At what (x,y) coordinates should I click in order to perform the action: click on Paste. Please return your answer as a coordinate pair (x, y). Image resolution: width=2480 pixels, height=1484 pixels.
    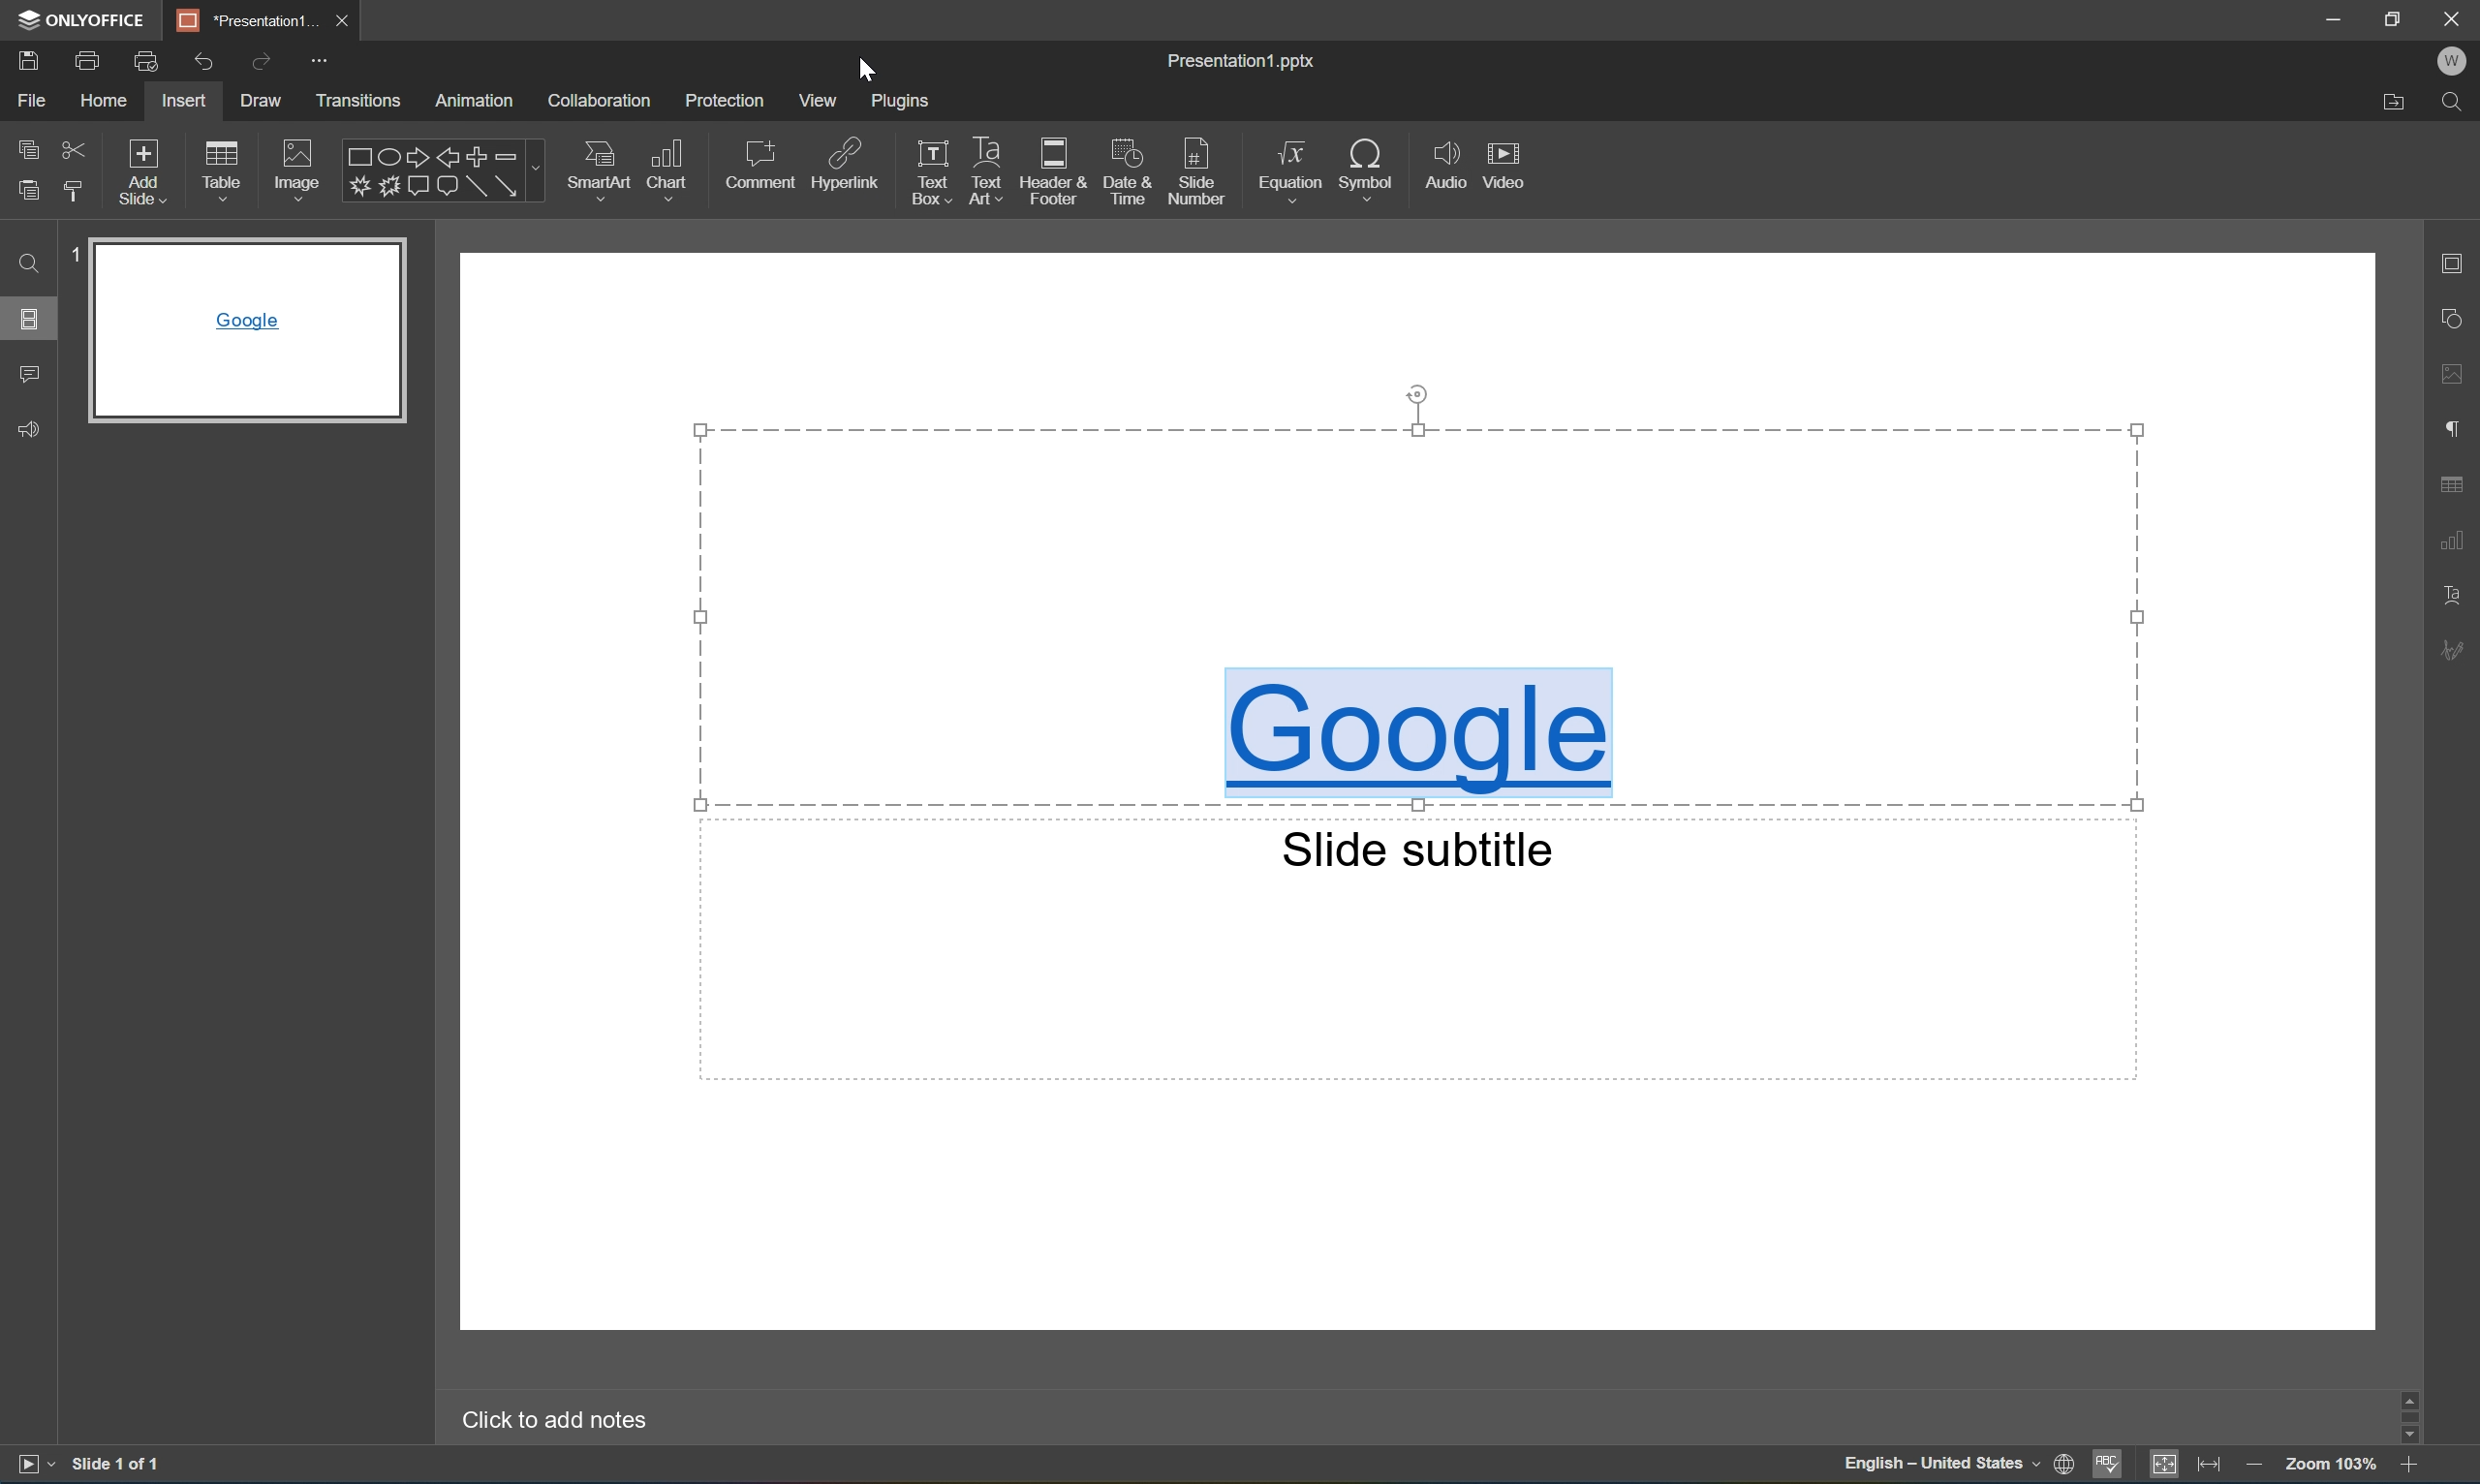
    Looking at the image, I should click on (29, 191).